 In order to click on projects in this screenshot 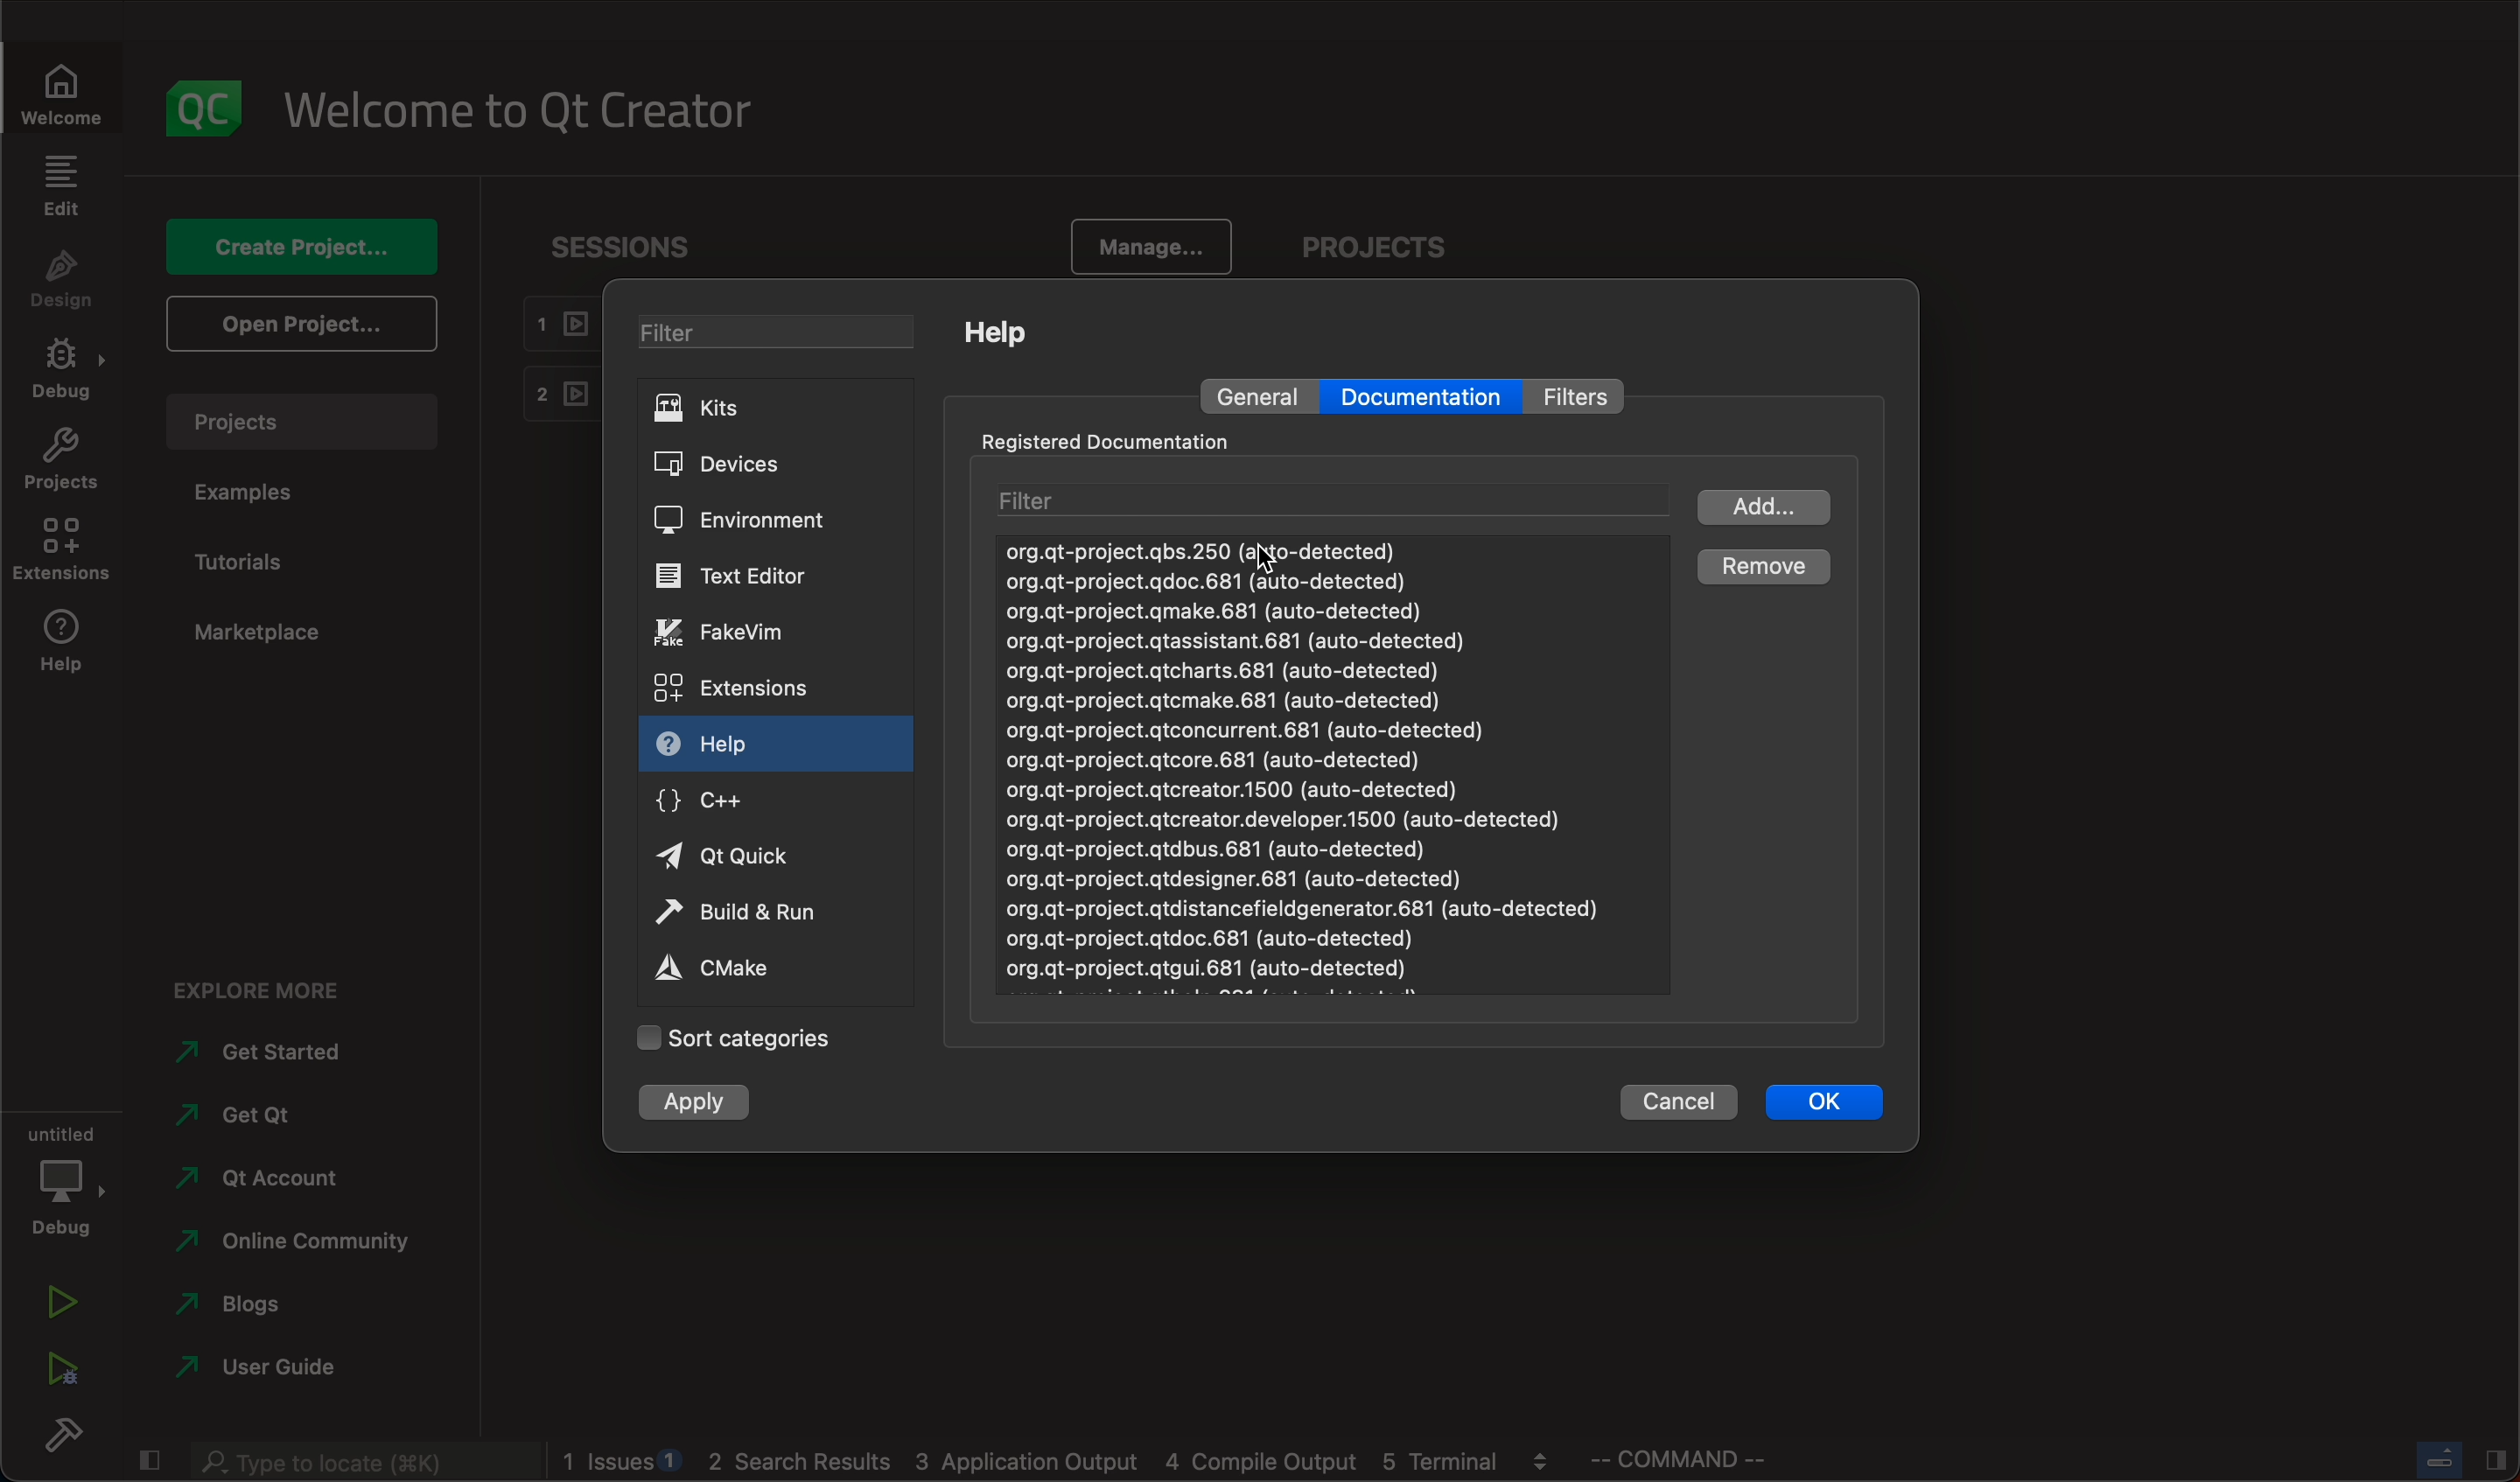, I will do `click(301, 427)`.